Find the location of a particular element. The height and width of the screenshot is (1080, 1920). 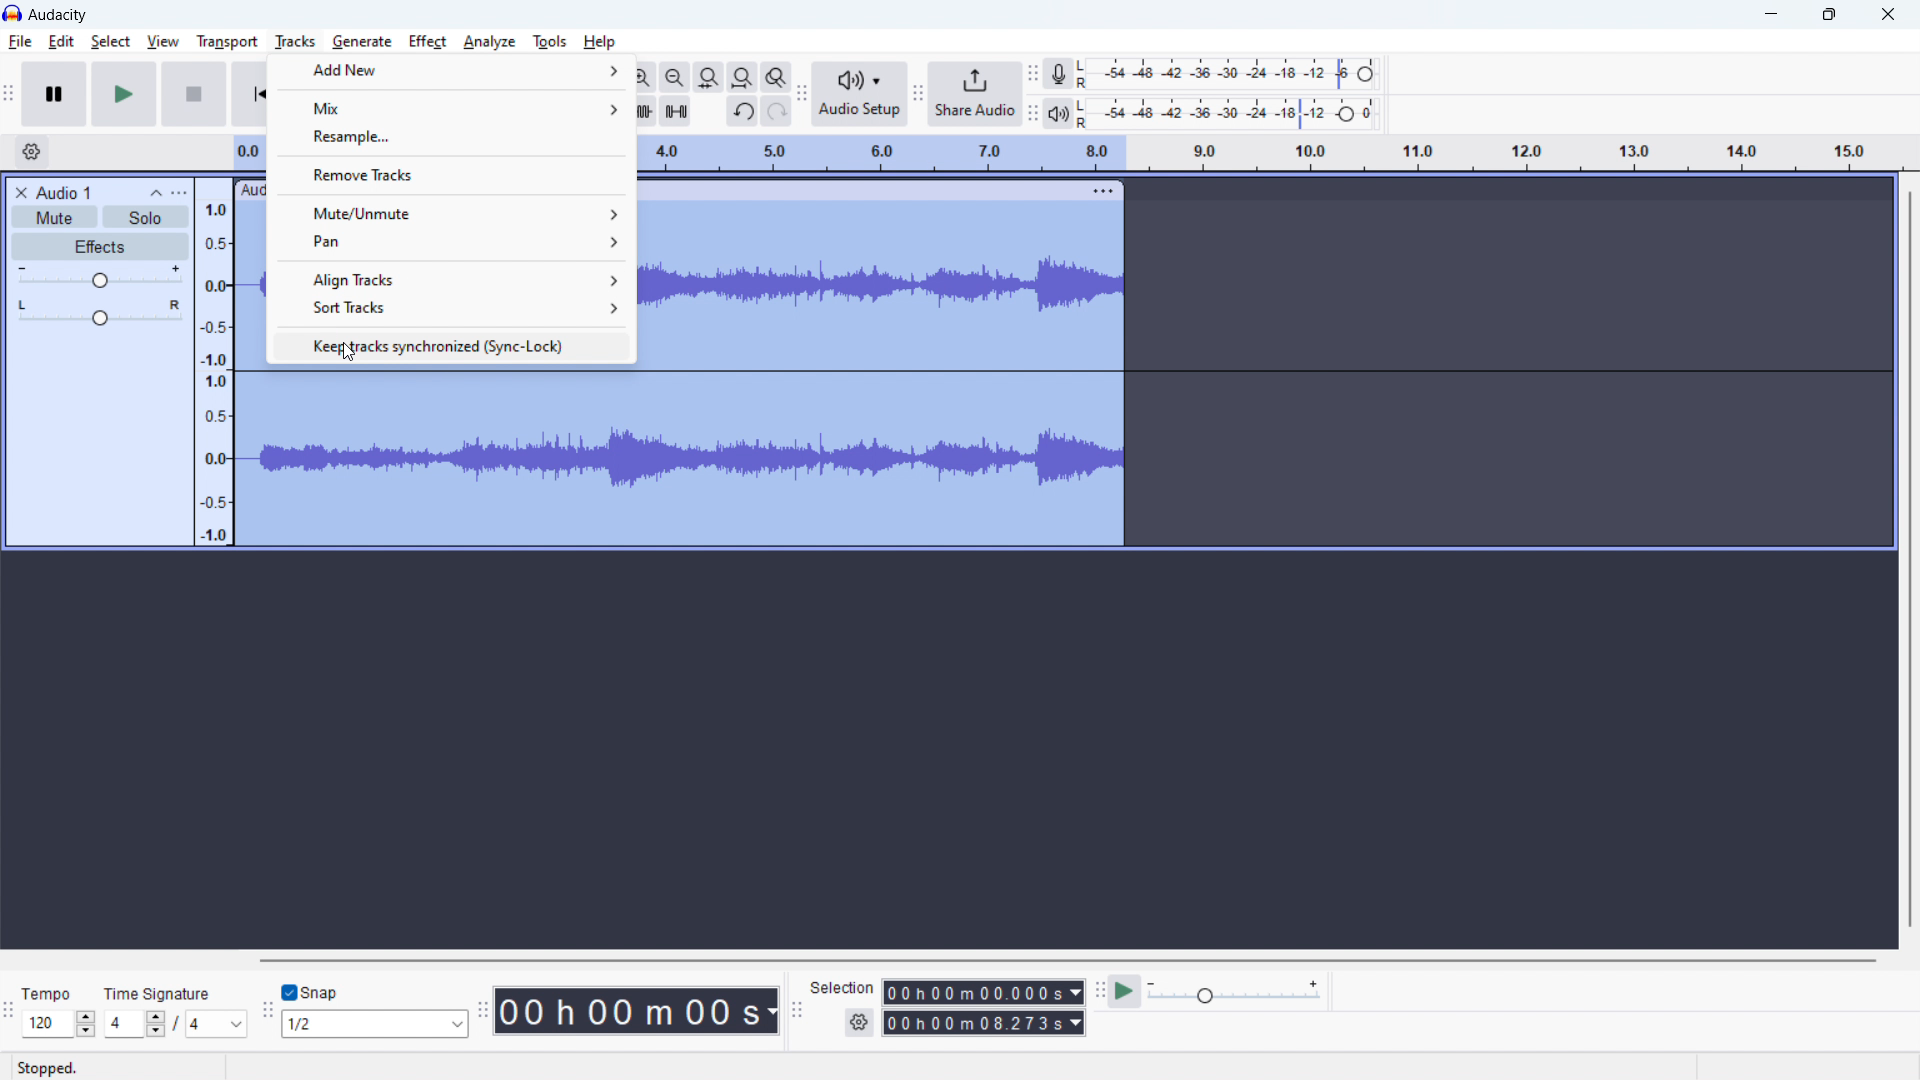

undo is located at coordinates (743, 111).